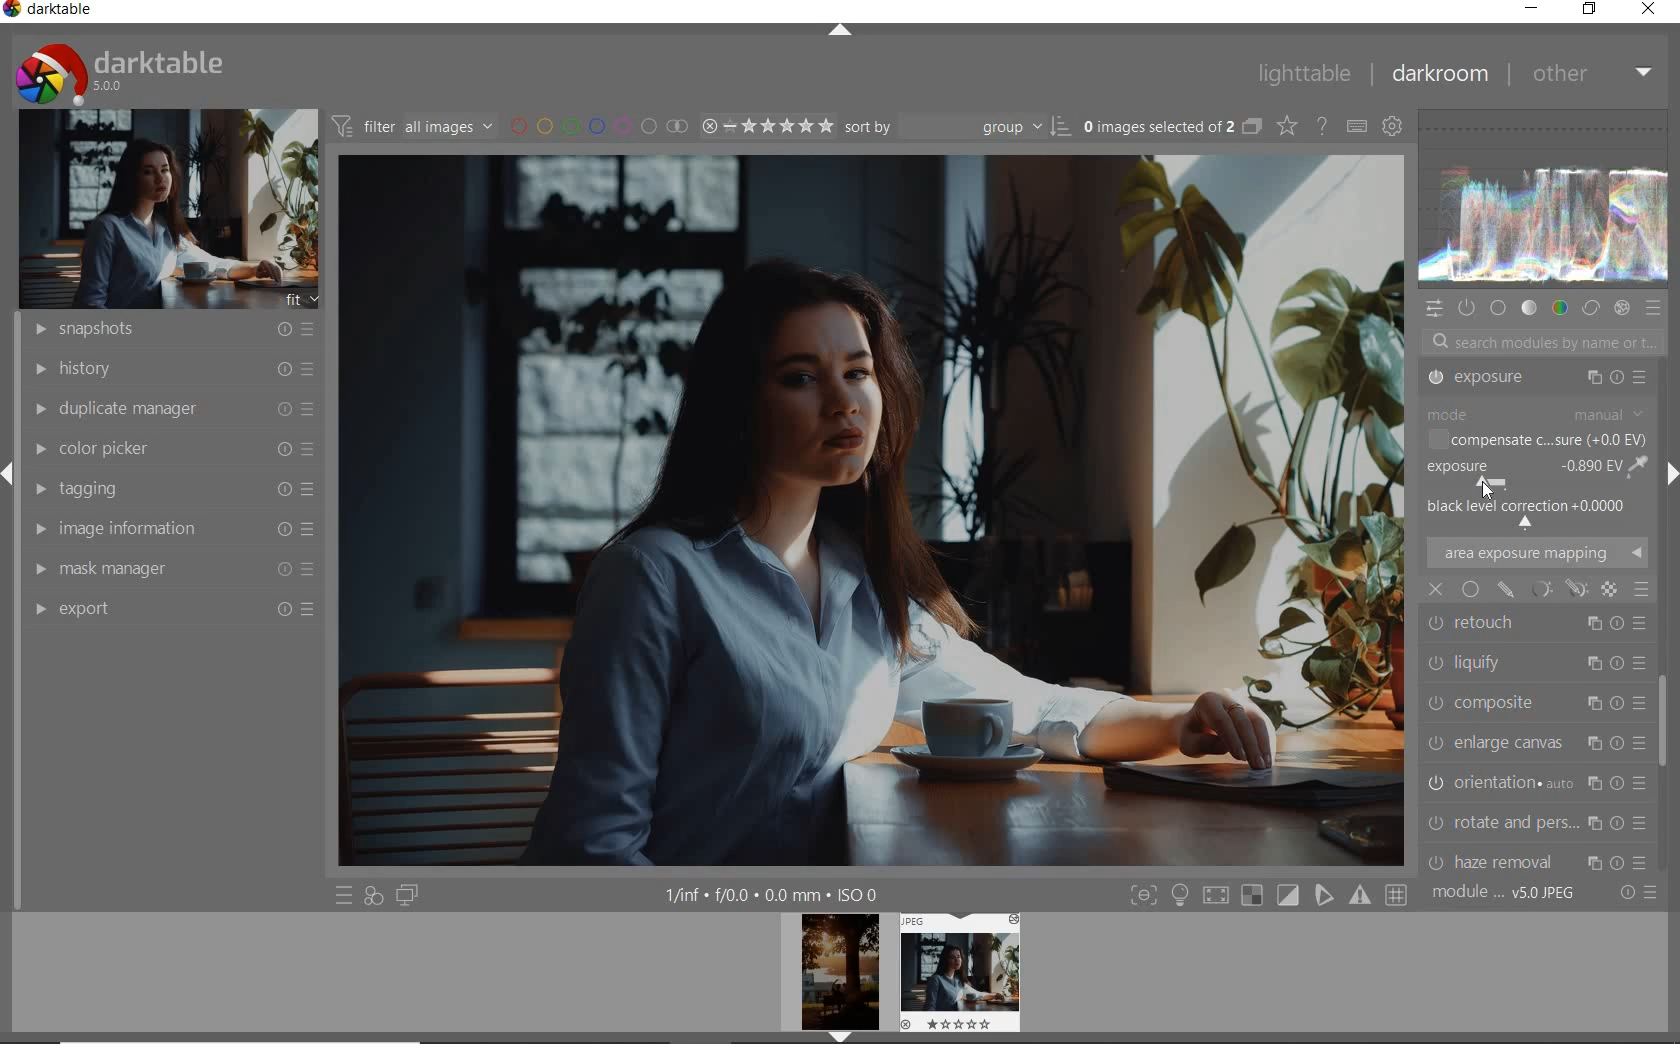  What do you see at coordinates (773, 895) in the screenshot?
I see `OTHER INTERFACE DETAILS` at bounding box center [773, 895].